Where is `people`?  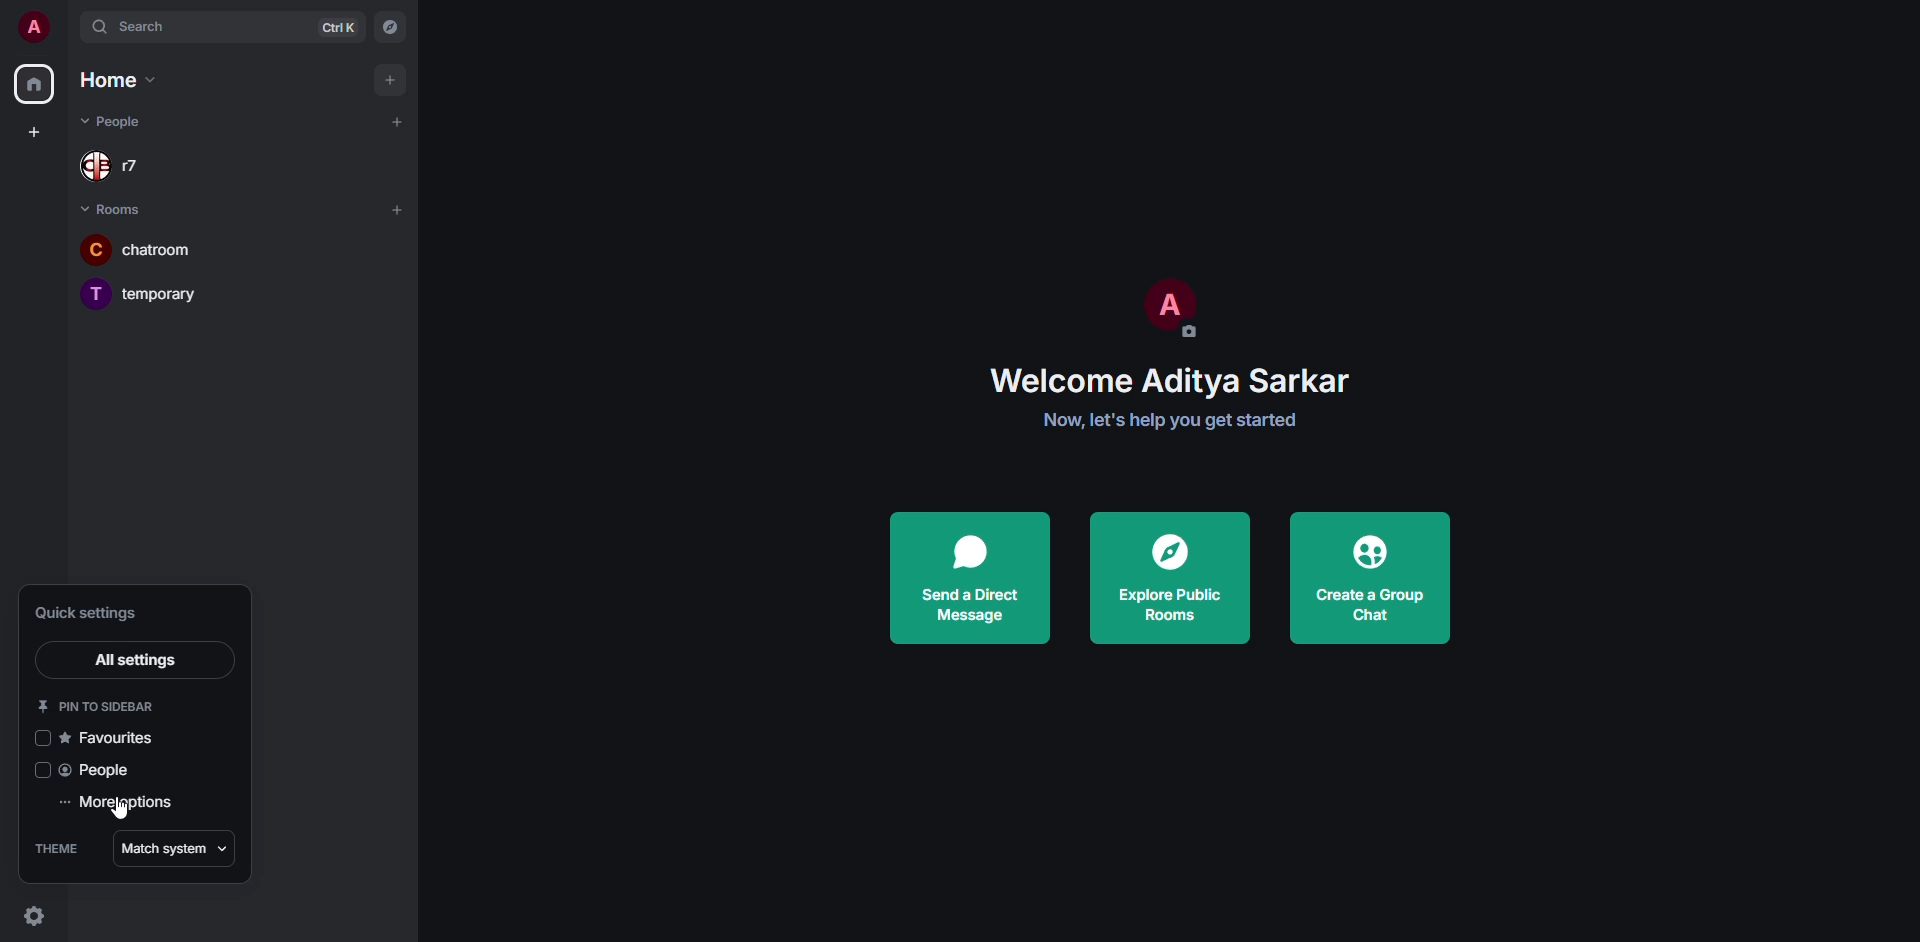 people is located at coordinates (128, 124).